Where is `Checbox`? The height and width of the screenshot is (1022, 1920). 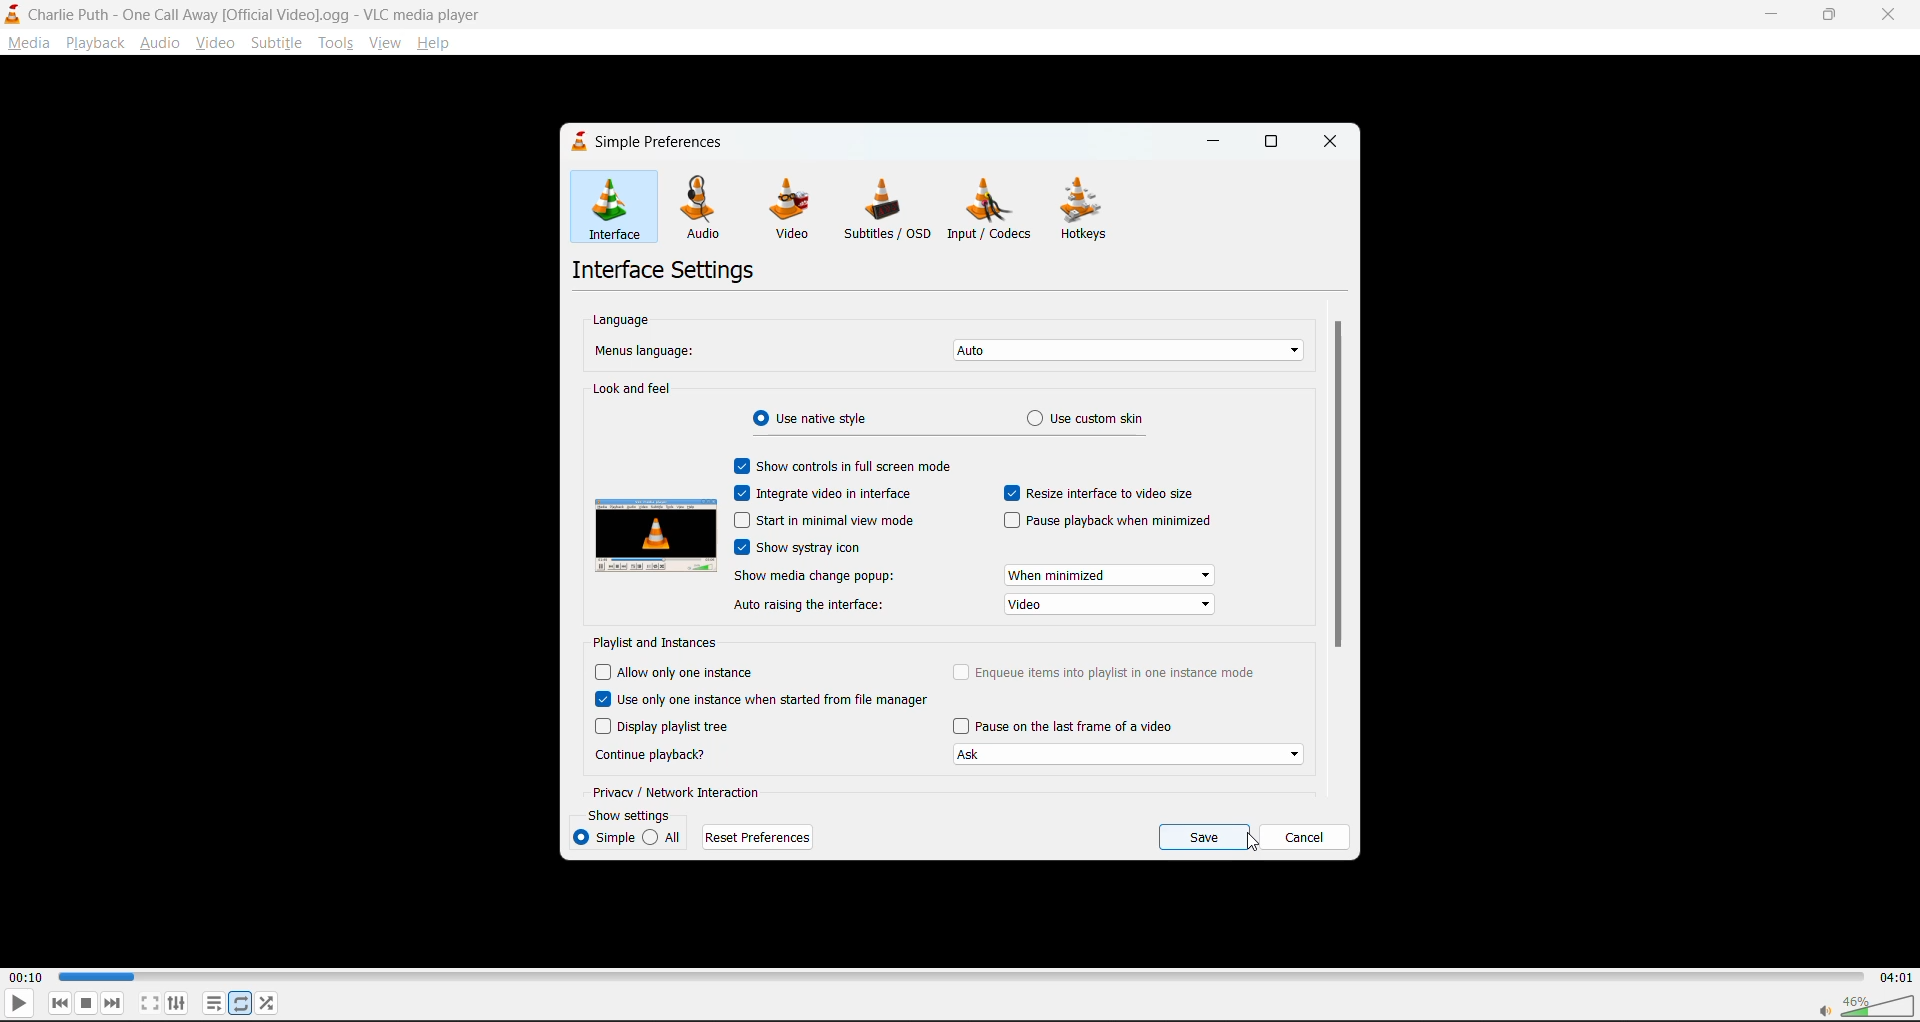
Checbox is located at coordinates (602, 700).